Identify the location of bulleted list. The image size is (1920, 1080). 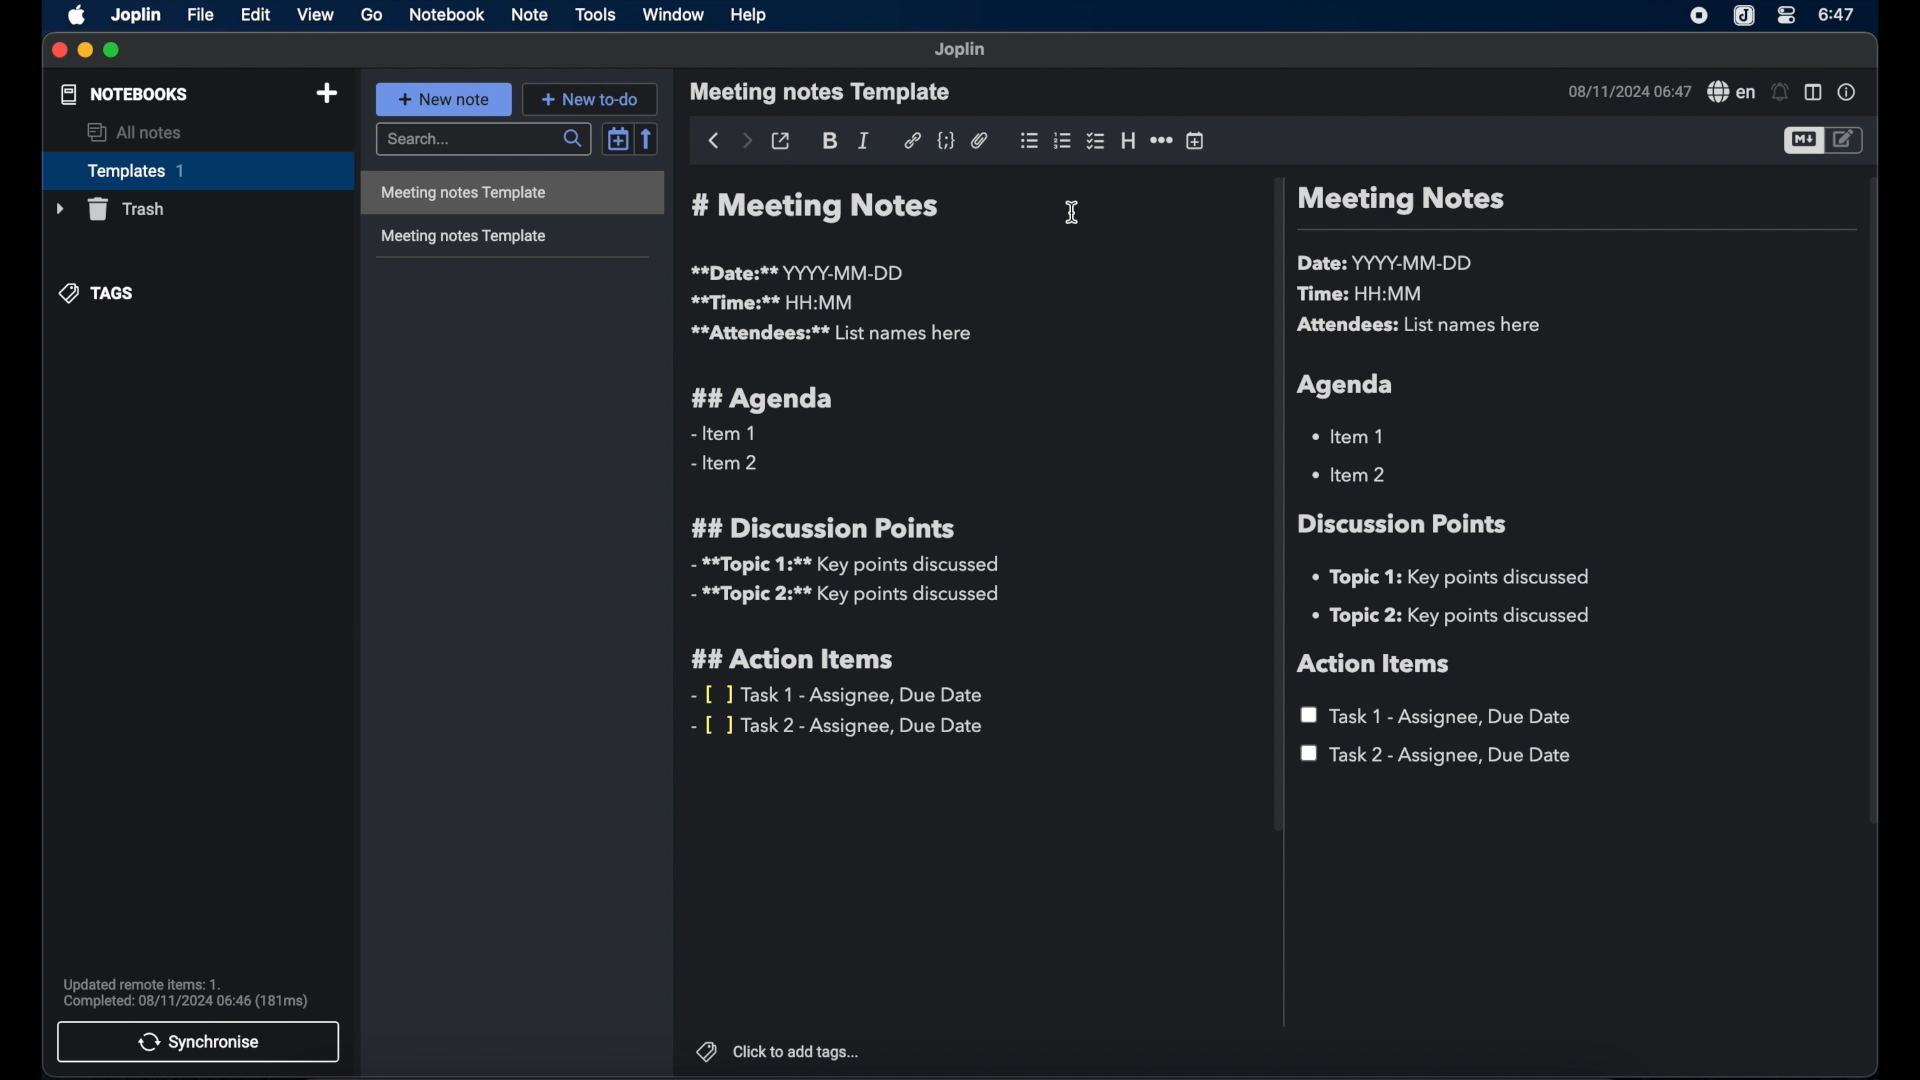
(1028, 139).